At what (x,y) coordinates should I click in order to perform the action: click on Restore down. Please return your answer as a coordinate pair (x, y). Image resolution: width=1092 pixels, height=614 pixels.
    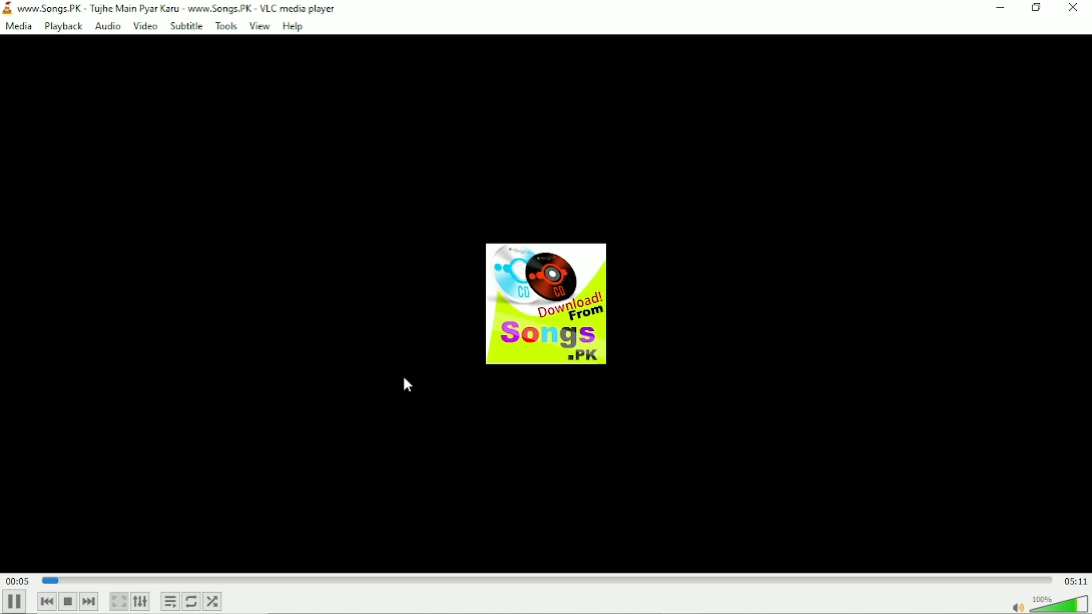
    Looking at the image, I should click on (1035, 10).